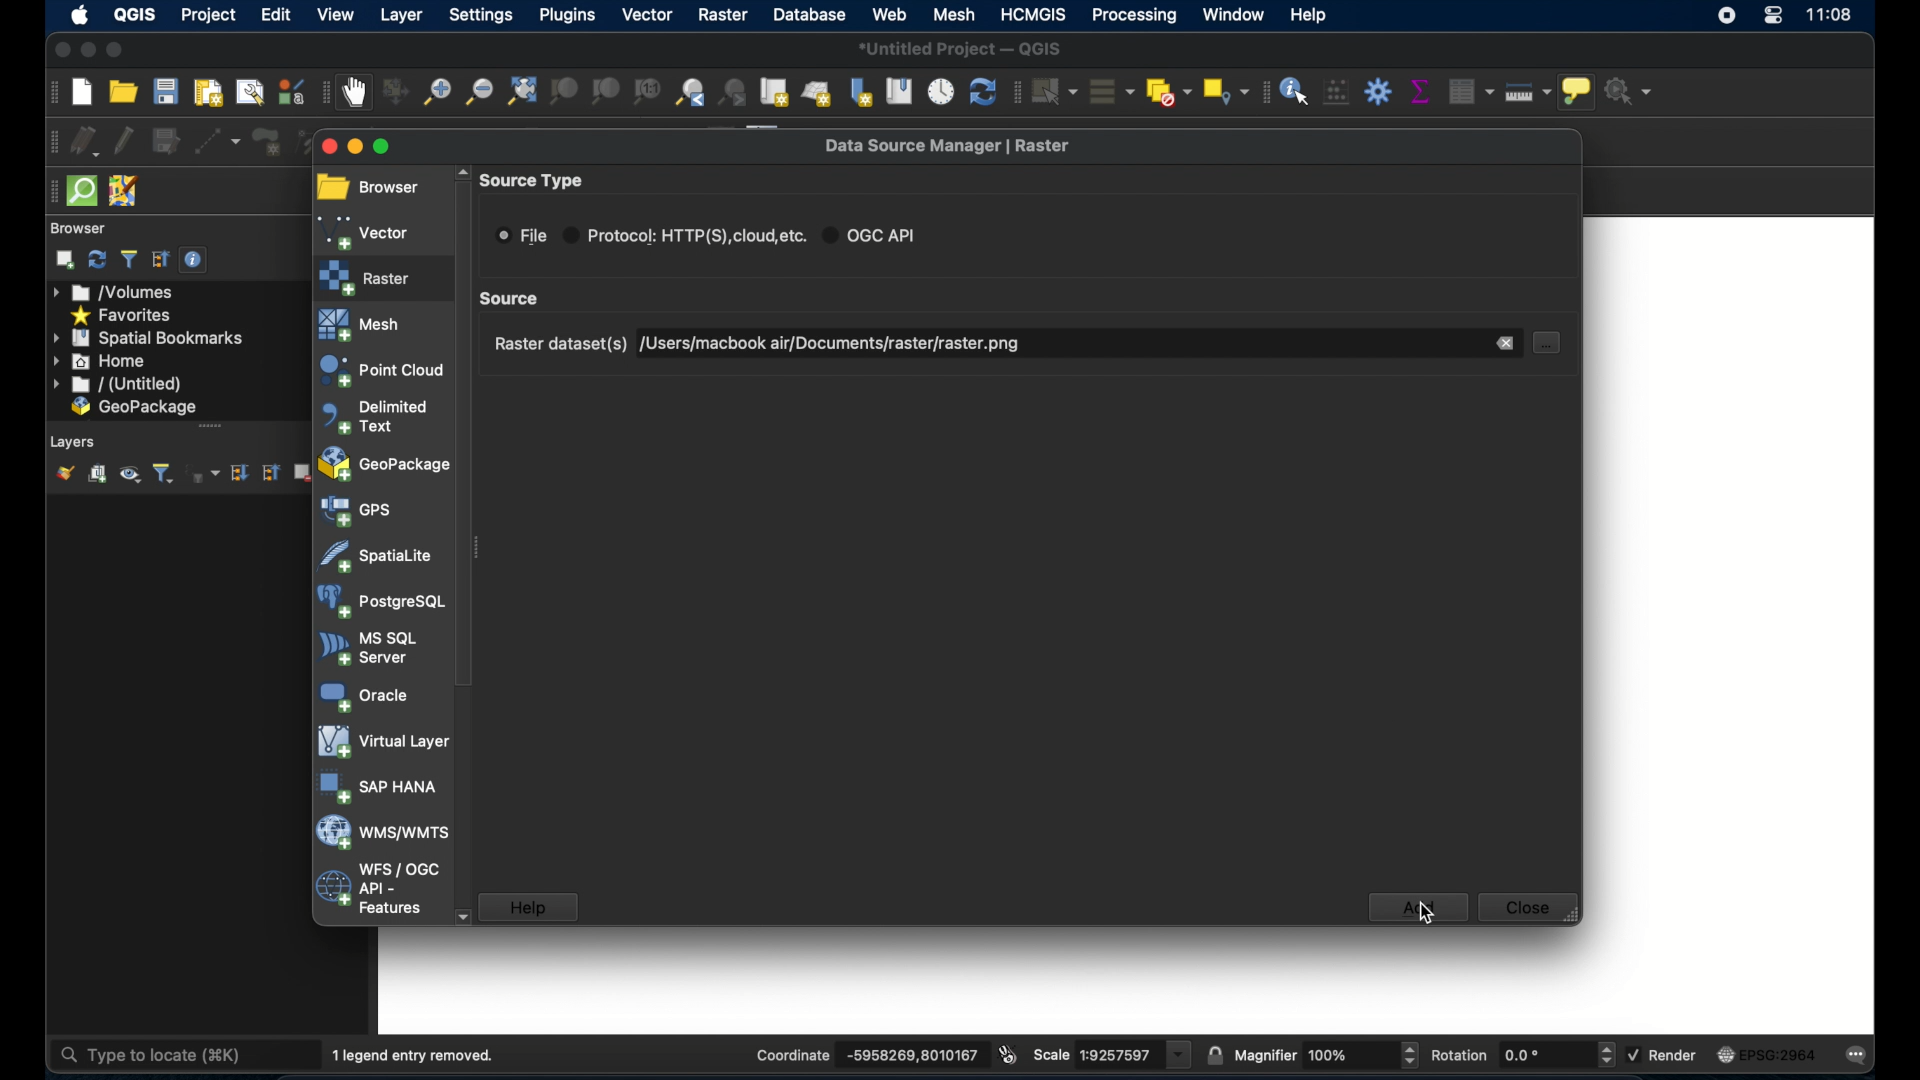  What do you see at coordinates (812, 16) in the screenshot?
I see `database` at bounding box center [812, 16].